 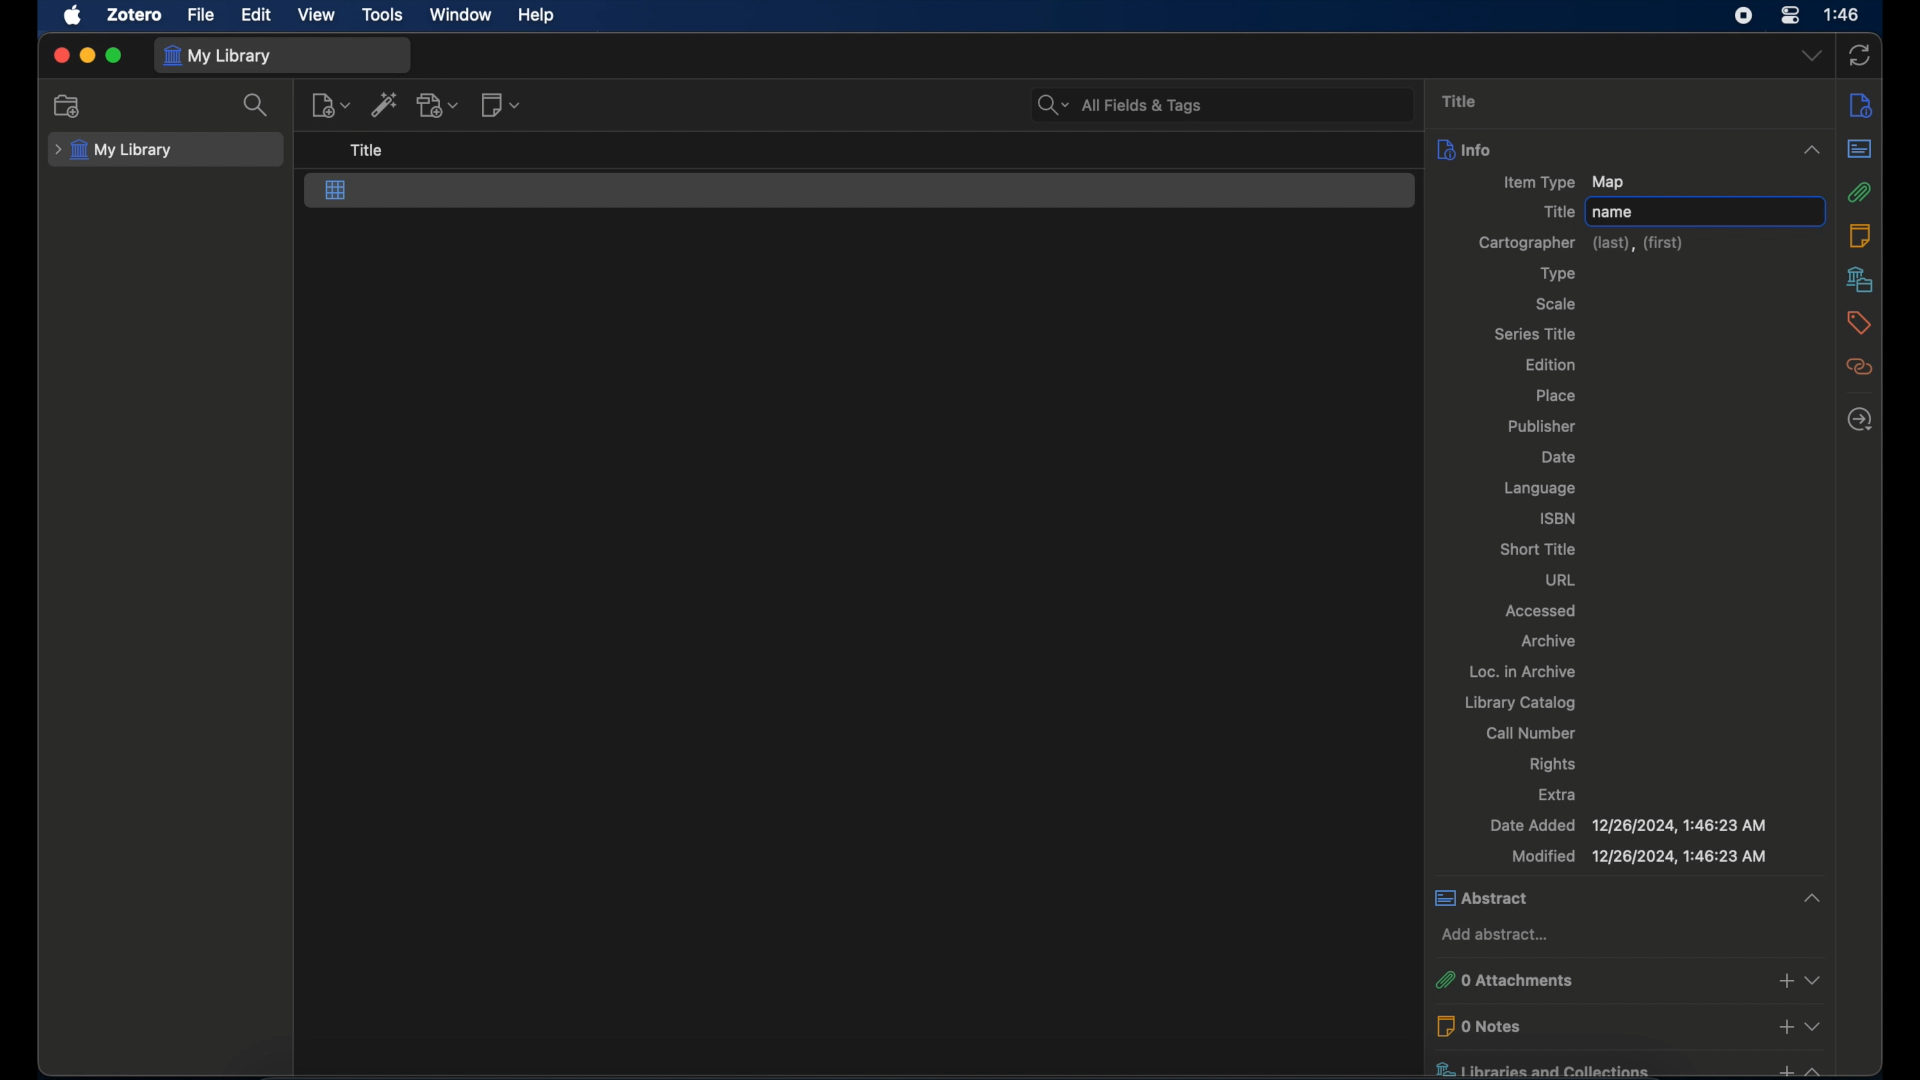 I want to click on title, so click(x=368, y=150).